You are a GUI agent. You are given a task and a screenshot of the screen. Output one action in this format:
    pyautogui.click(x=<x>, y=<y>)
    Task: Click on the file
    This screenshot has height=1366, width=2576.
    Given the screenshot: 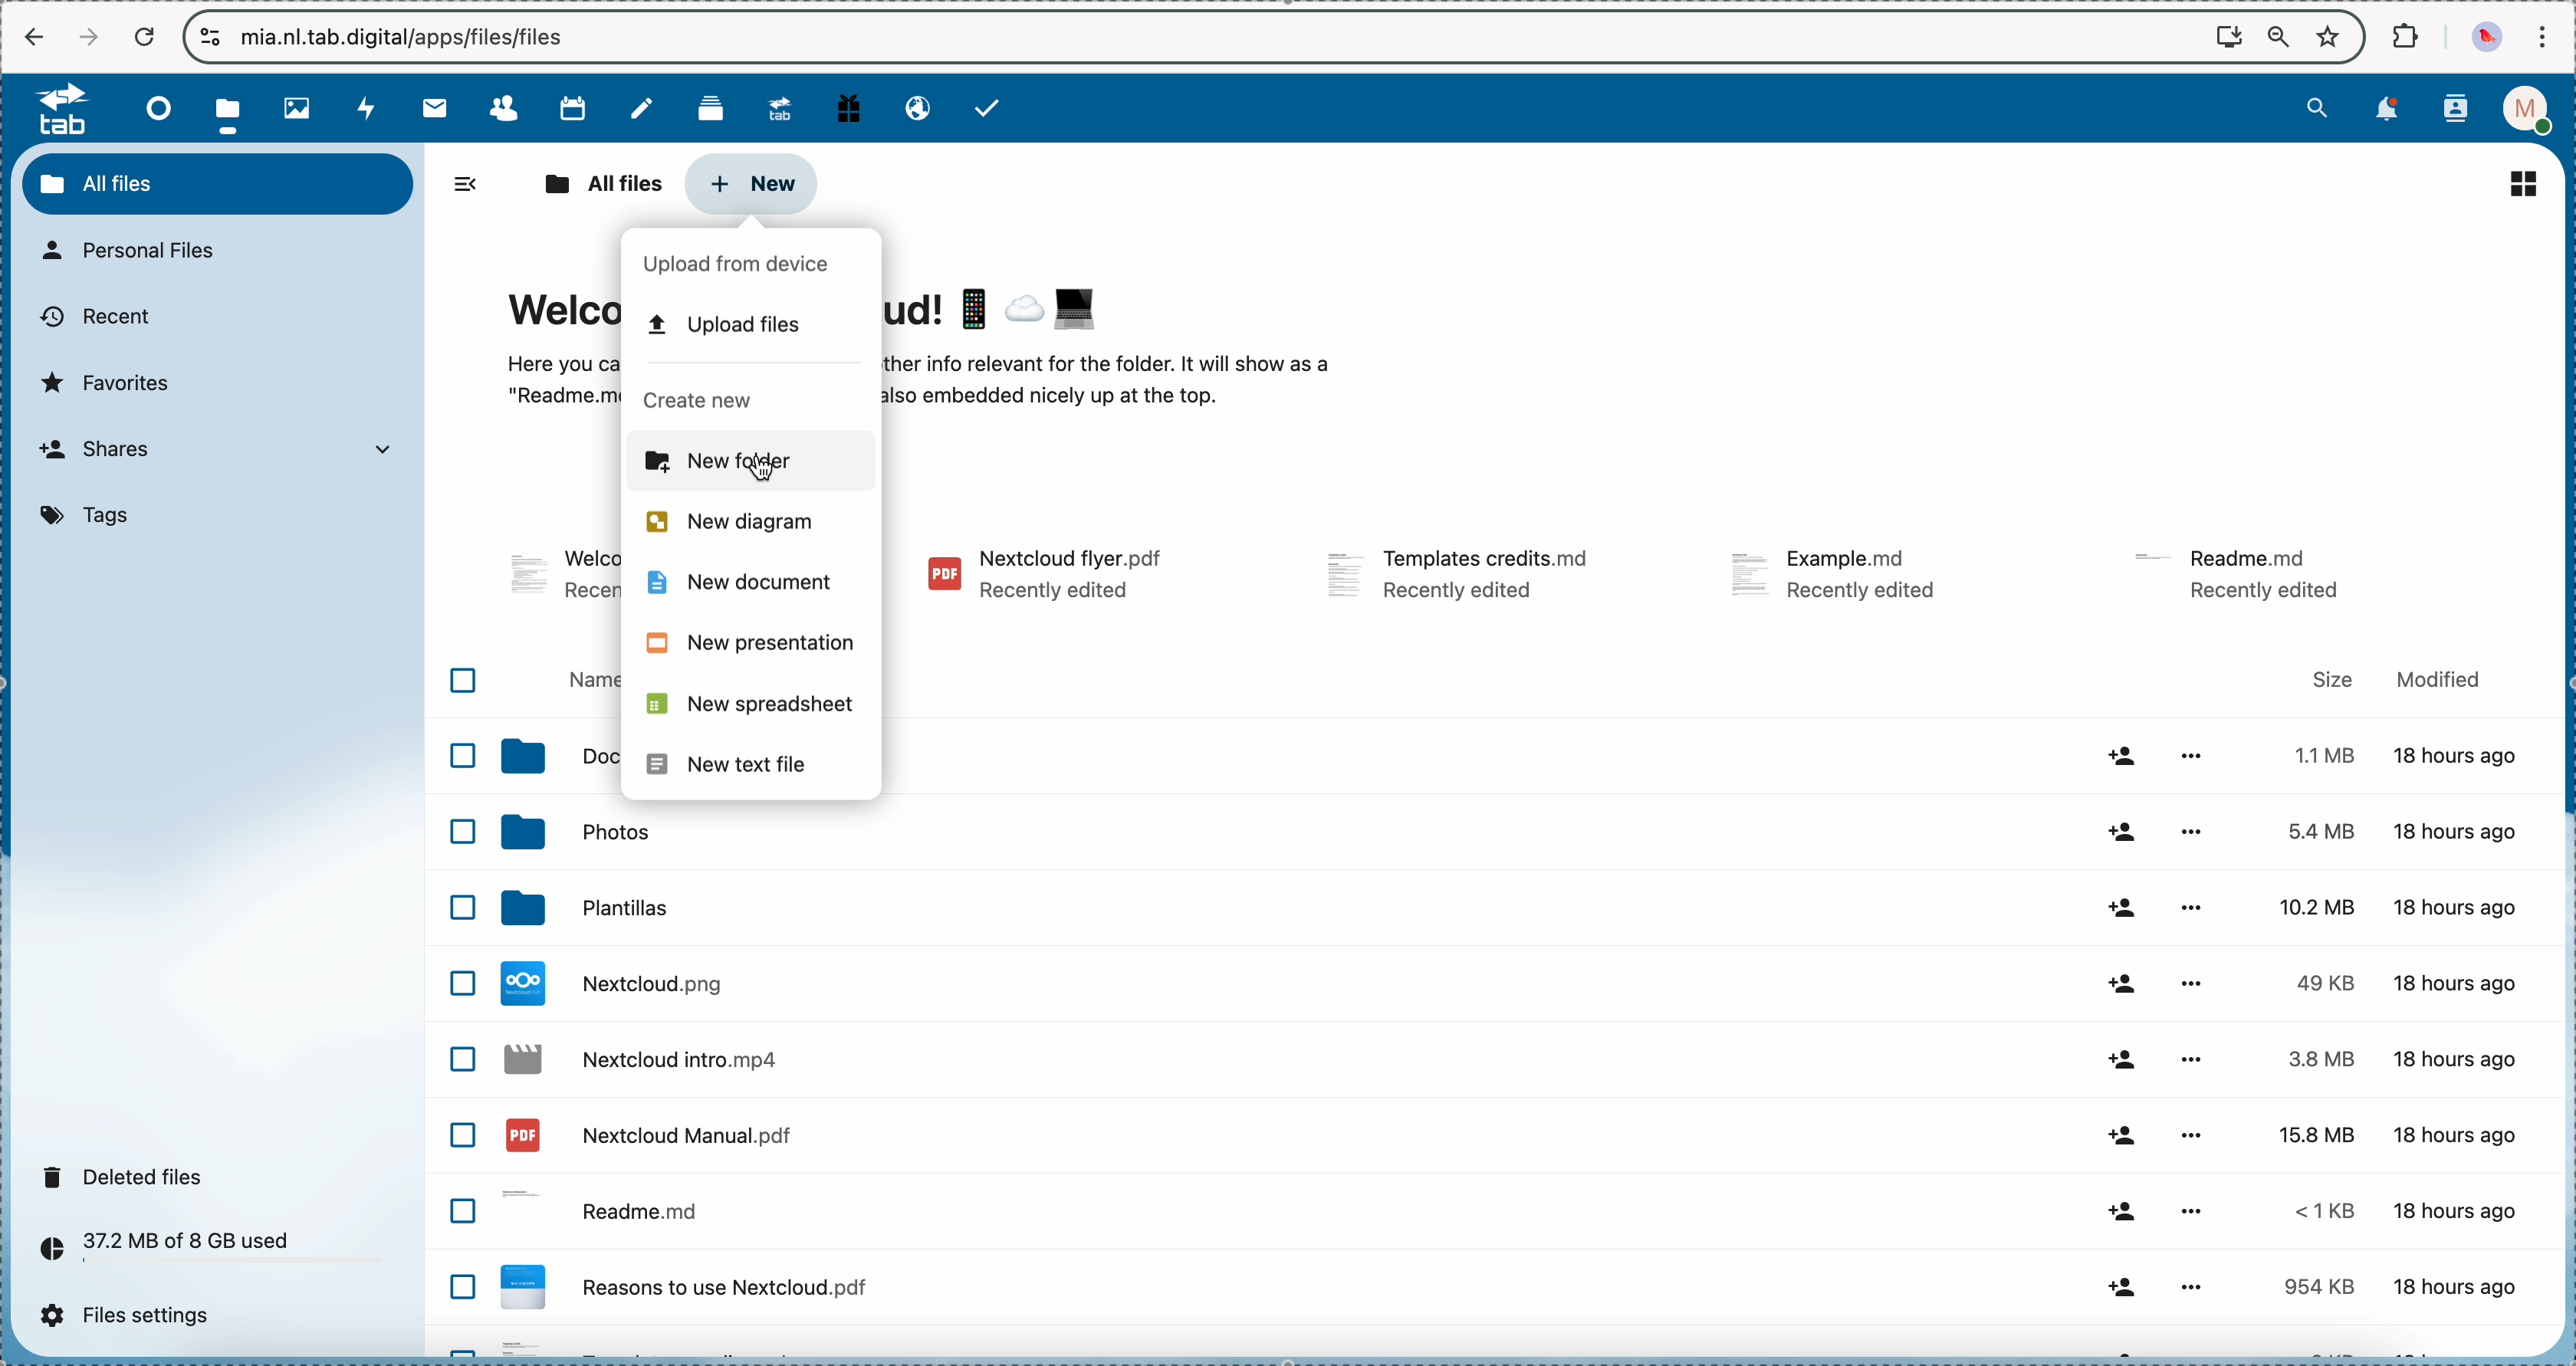 What is the action you would take?
    pyautogui.click(x=1844, y=579)
    